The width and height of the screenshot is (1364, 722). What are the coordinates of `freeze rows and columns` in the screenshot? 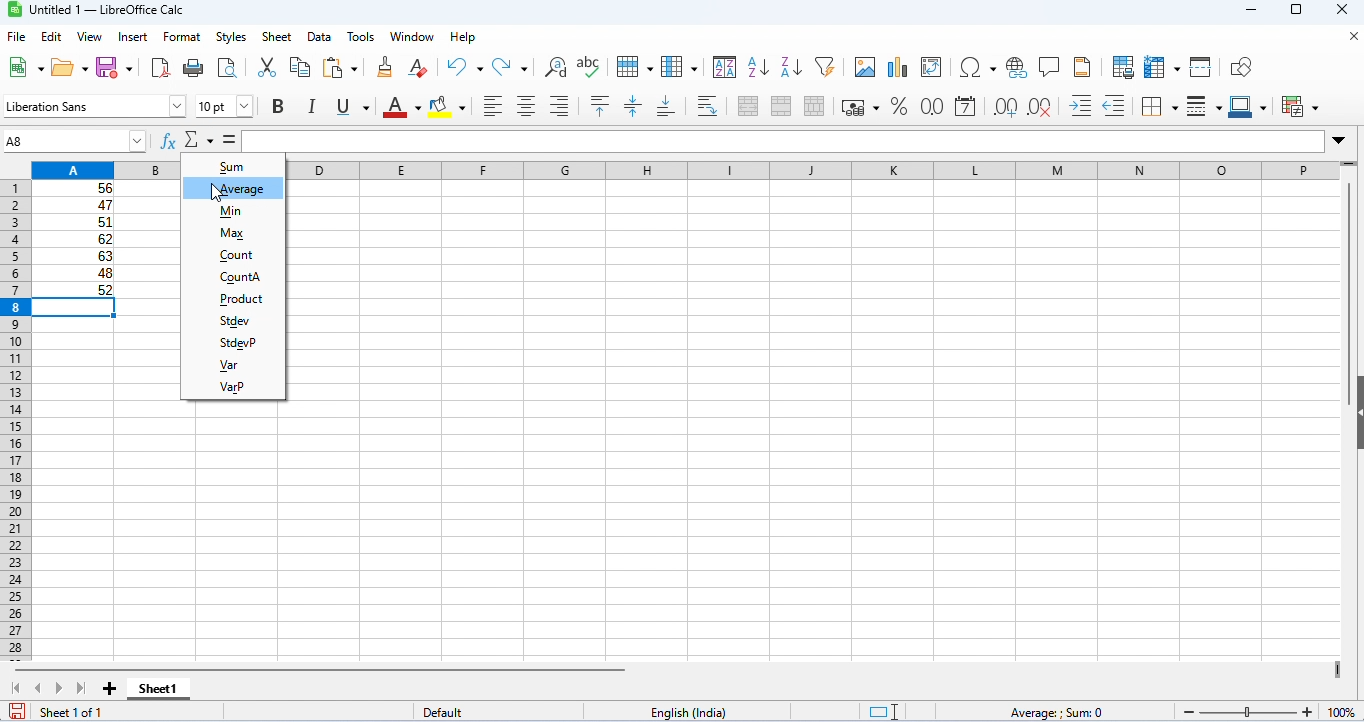 It's located at (1164, 67).